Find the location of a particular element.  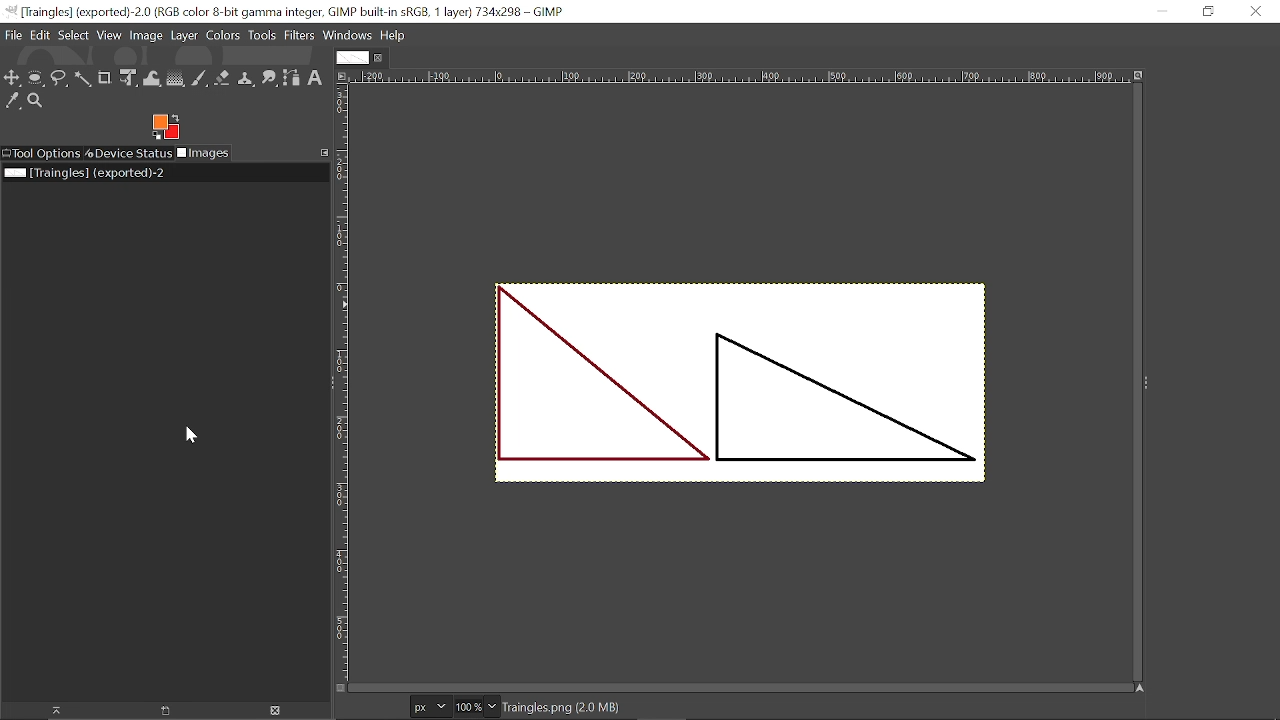

Format of the current file is located at coordinates (561, 706).